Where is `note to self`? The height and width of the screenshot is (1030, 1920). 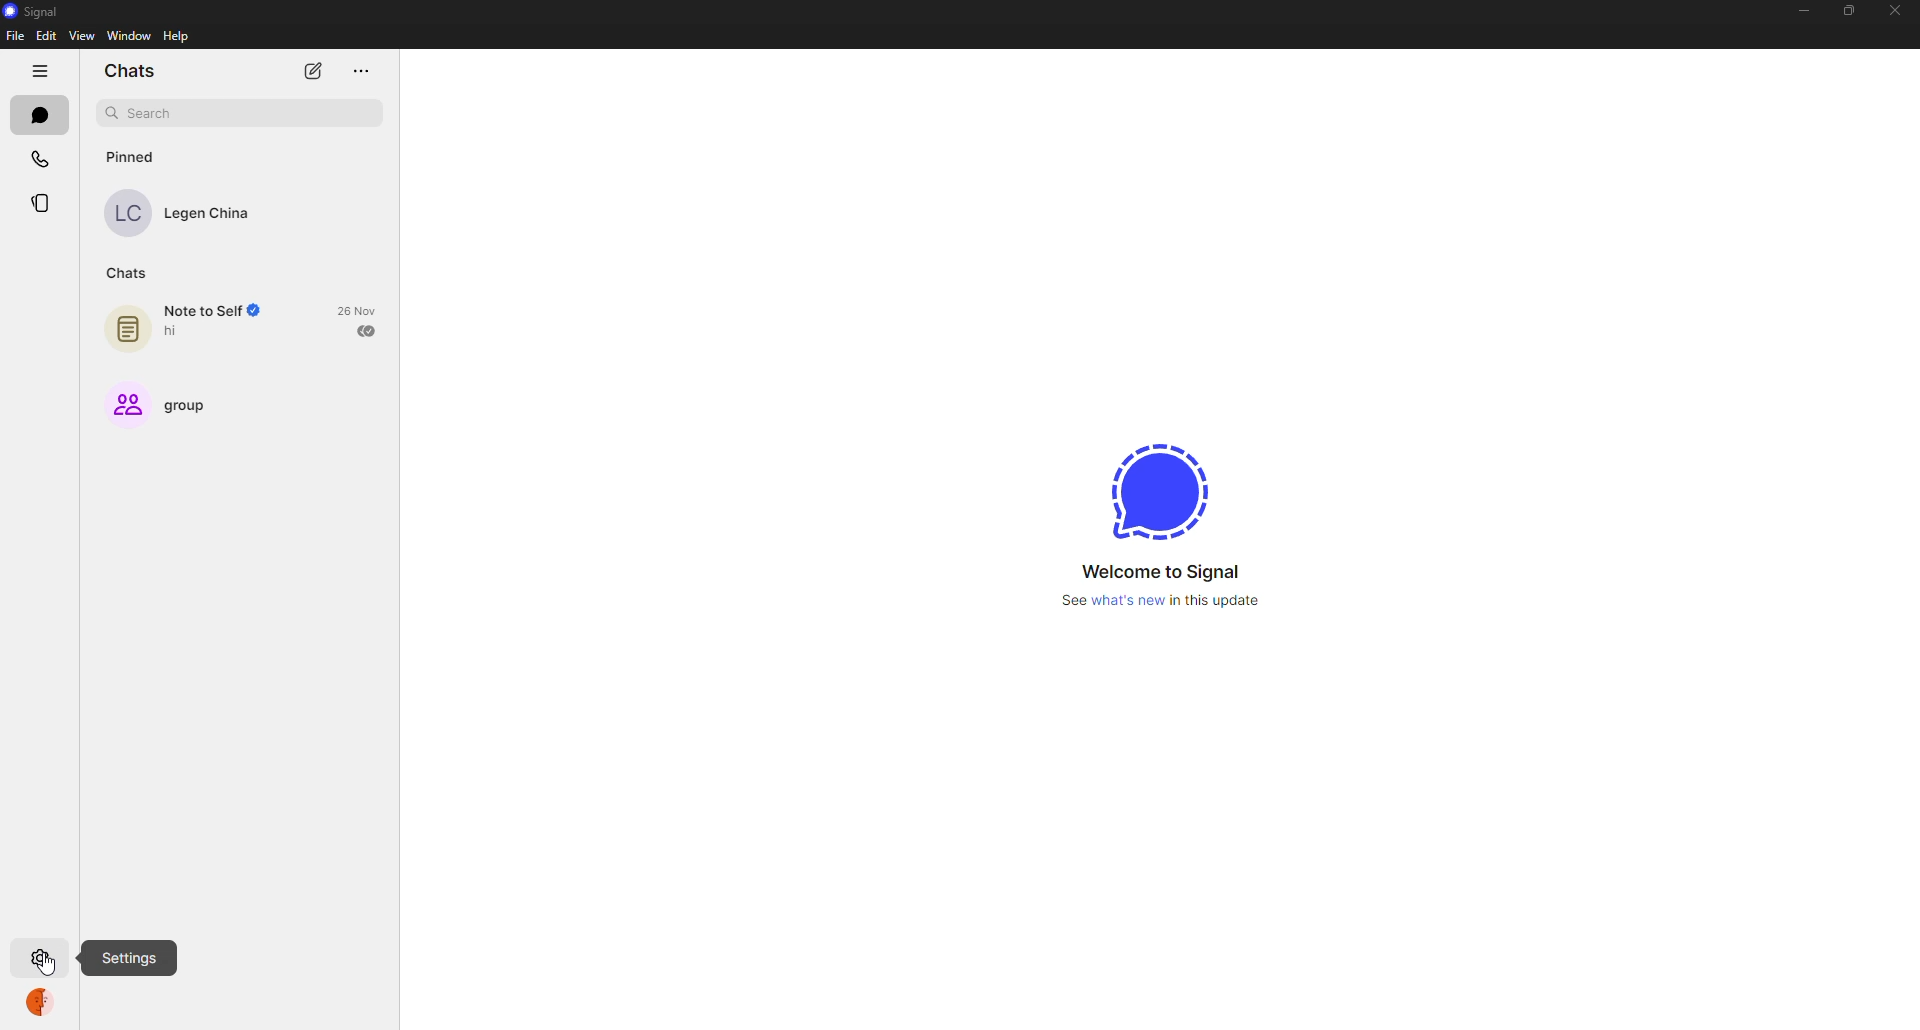
note to self is located at coordinates (199, 329).